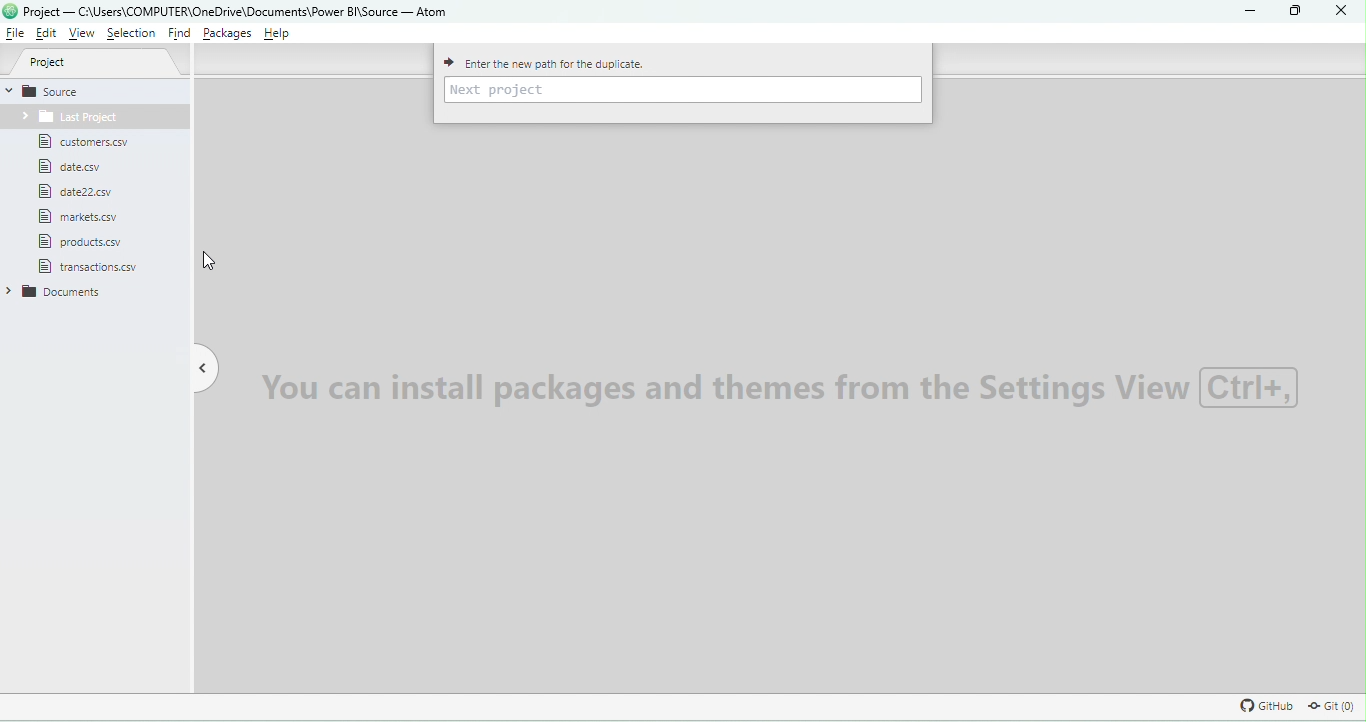  What do you see at coordinates (78, 217) in the screenshot?
I see `File` at bounding box center [78, 217].